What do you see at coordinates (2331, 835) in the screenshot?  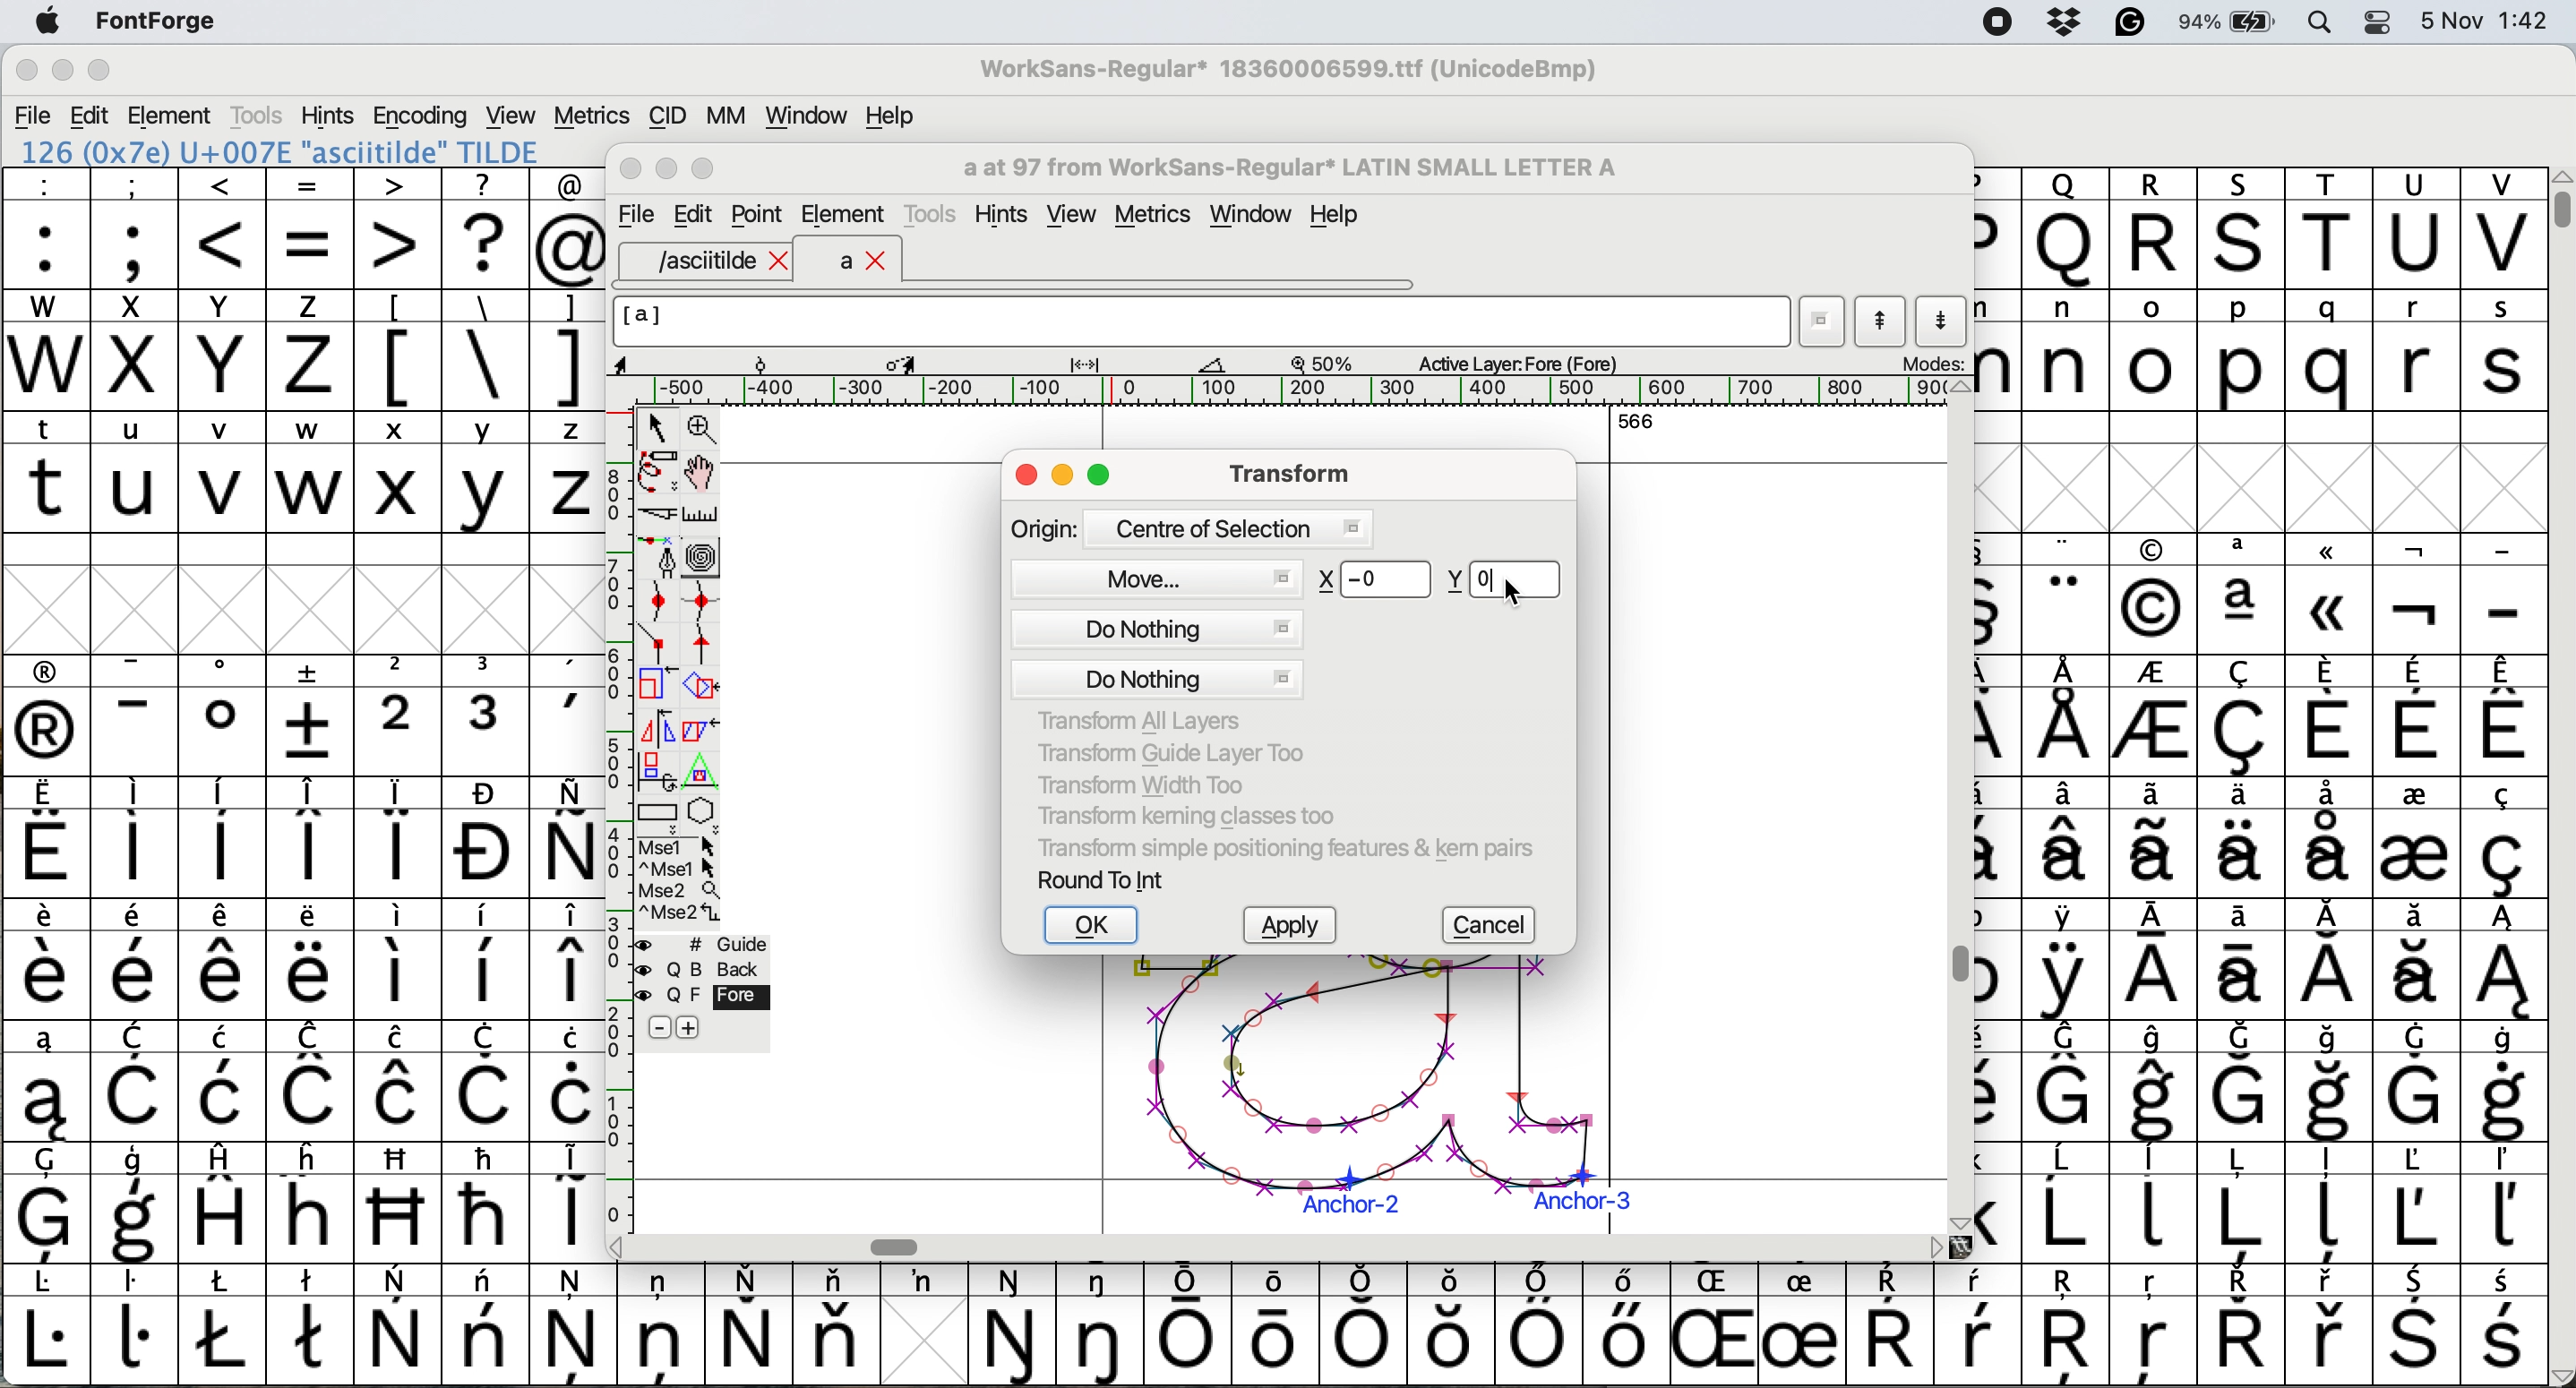 I see `symbol` at bounding box center [2331, 835].